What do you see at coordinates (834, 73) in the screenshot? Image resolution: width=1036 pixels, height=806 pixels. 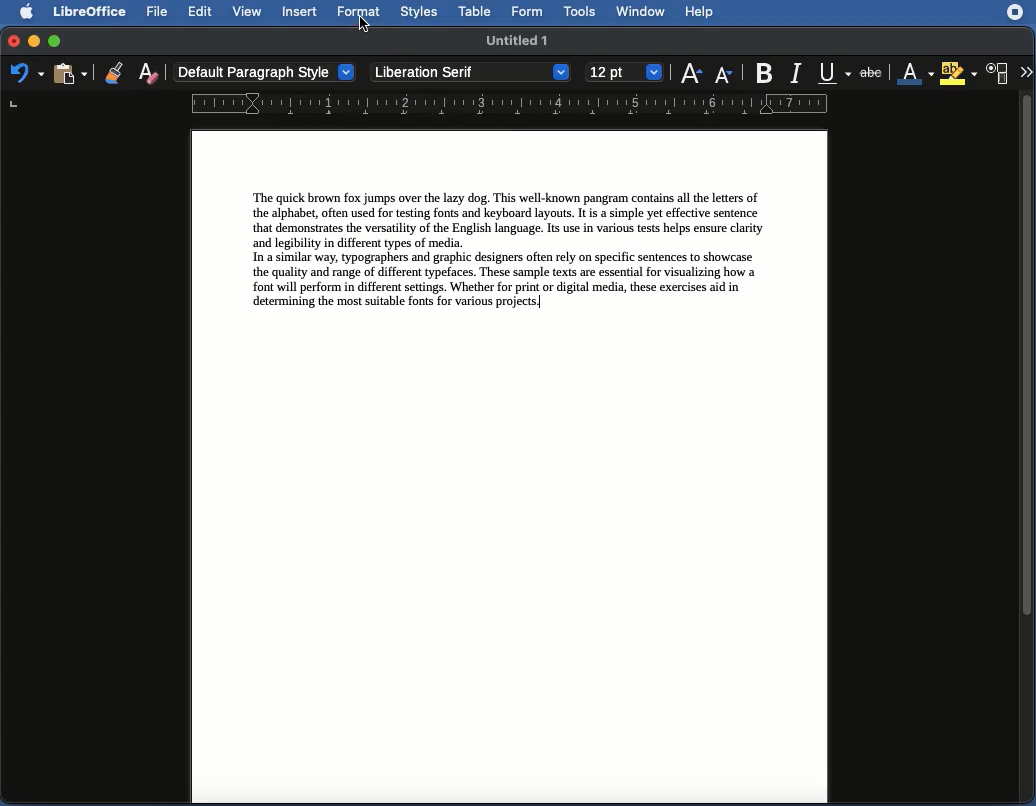 I see `Underline` at bounding box center [834, 73].